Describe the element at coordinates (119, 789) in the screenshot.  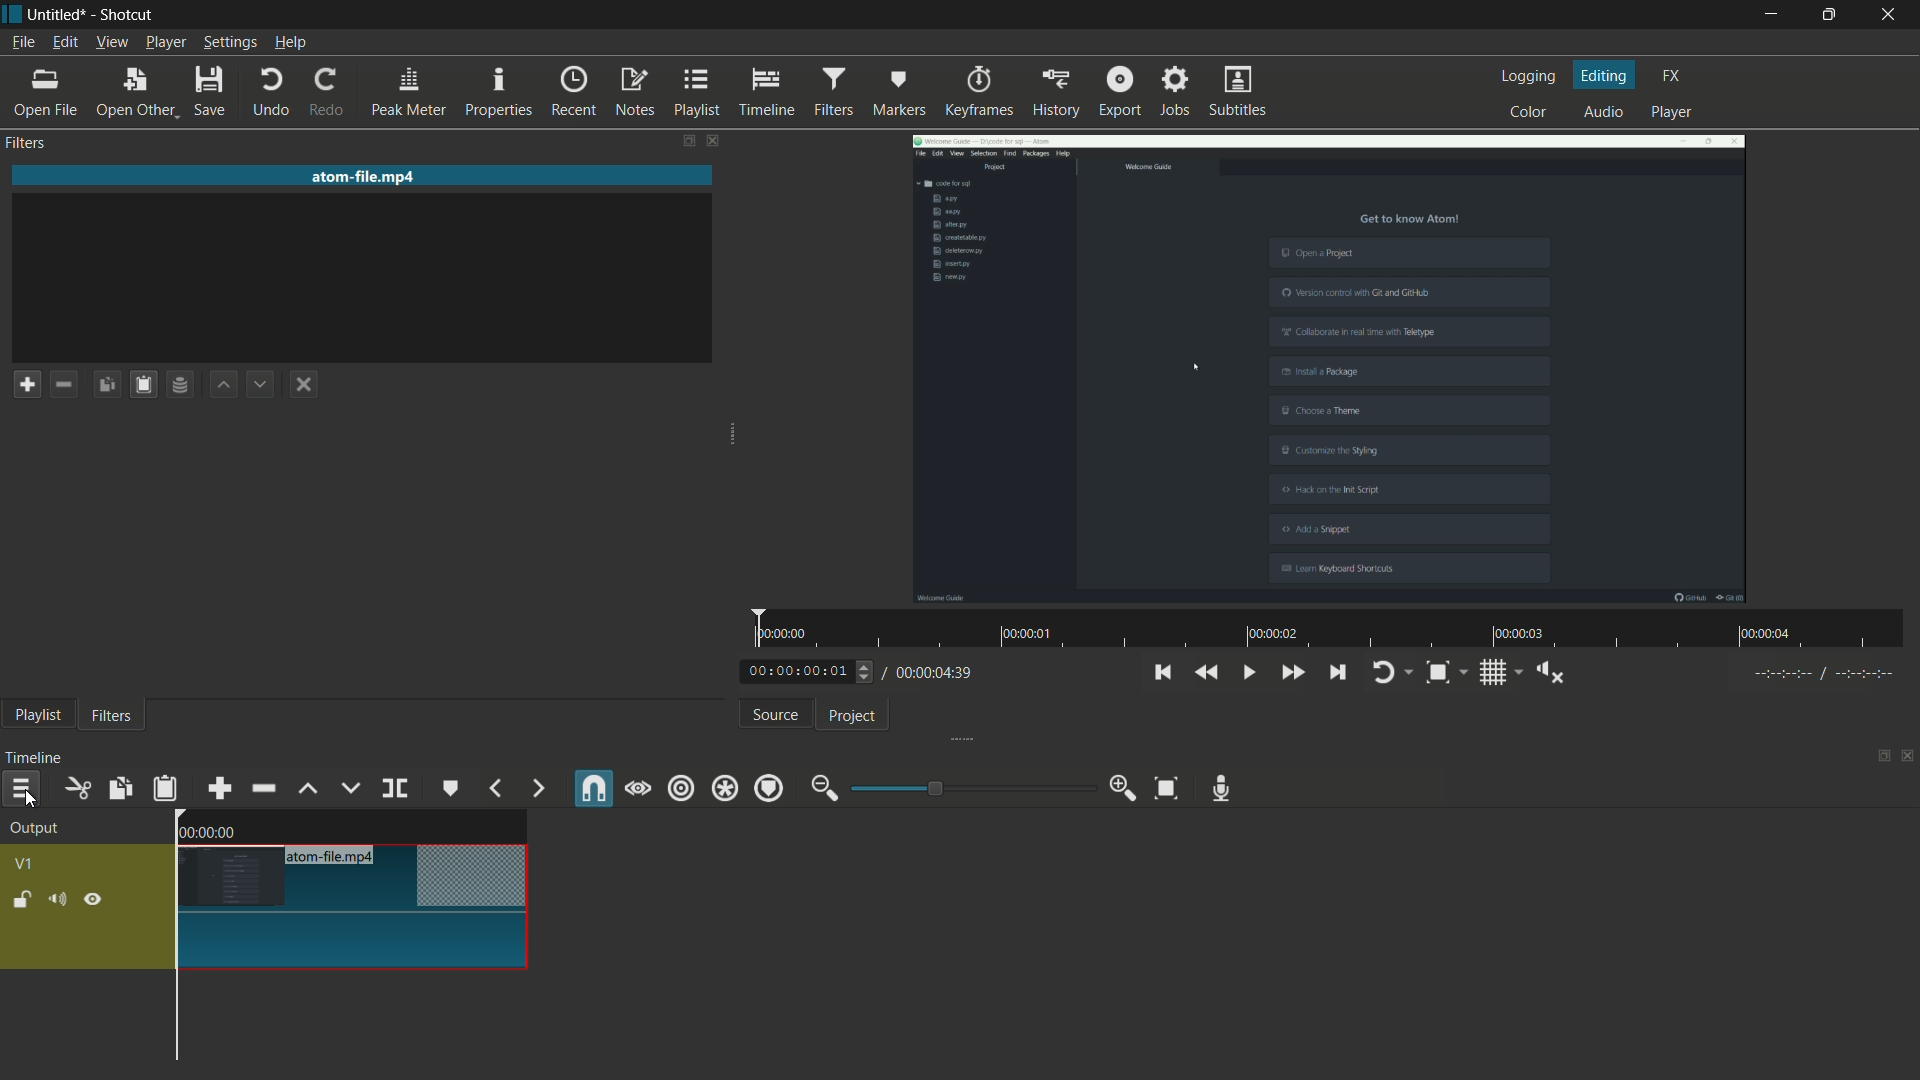
I see `copy` at that location.